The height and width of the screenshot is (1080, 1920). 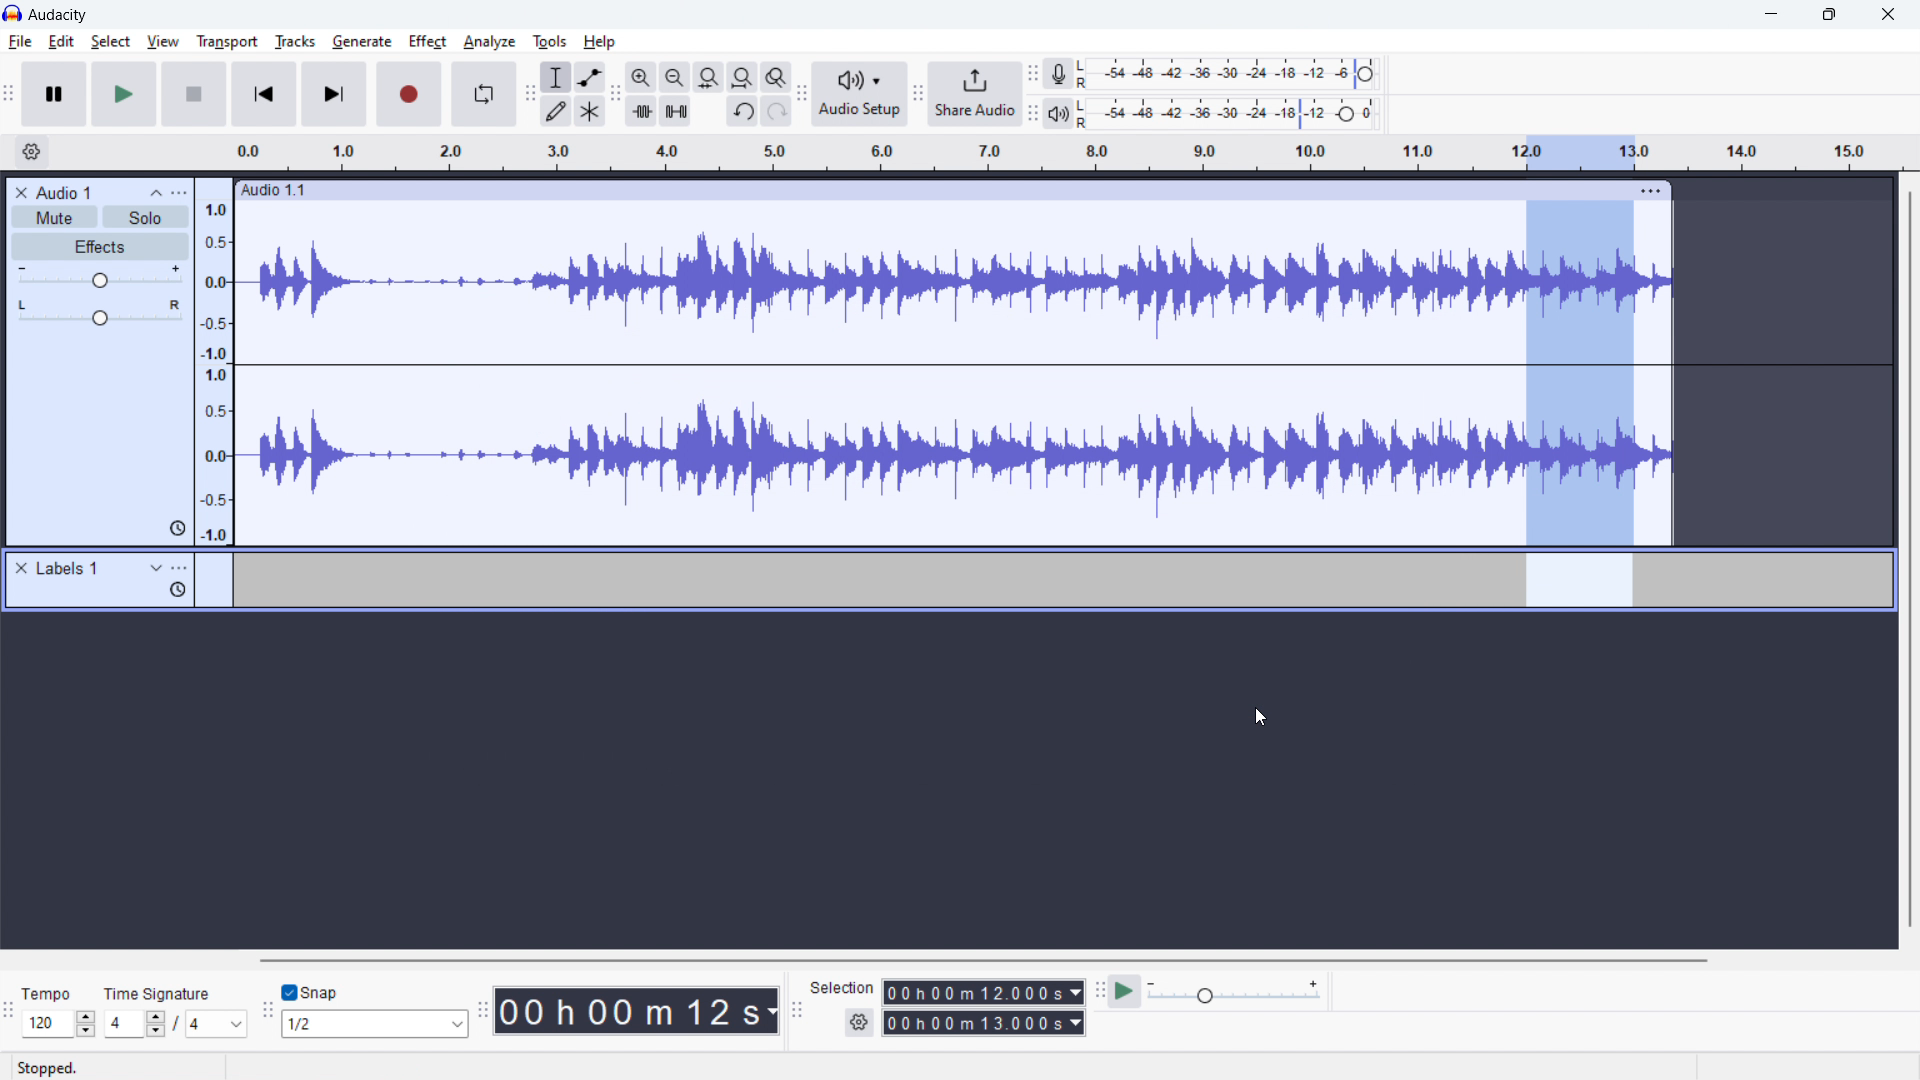 I want to click on track title, so click(x=66, y=192).